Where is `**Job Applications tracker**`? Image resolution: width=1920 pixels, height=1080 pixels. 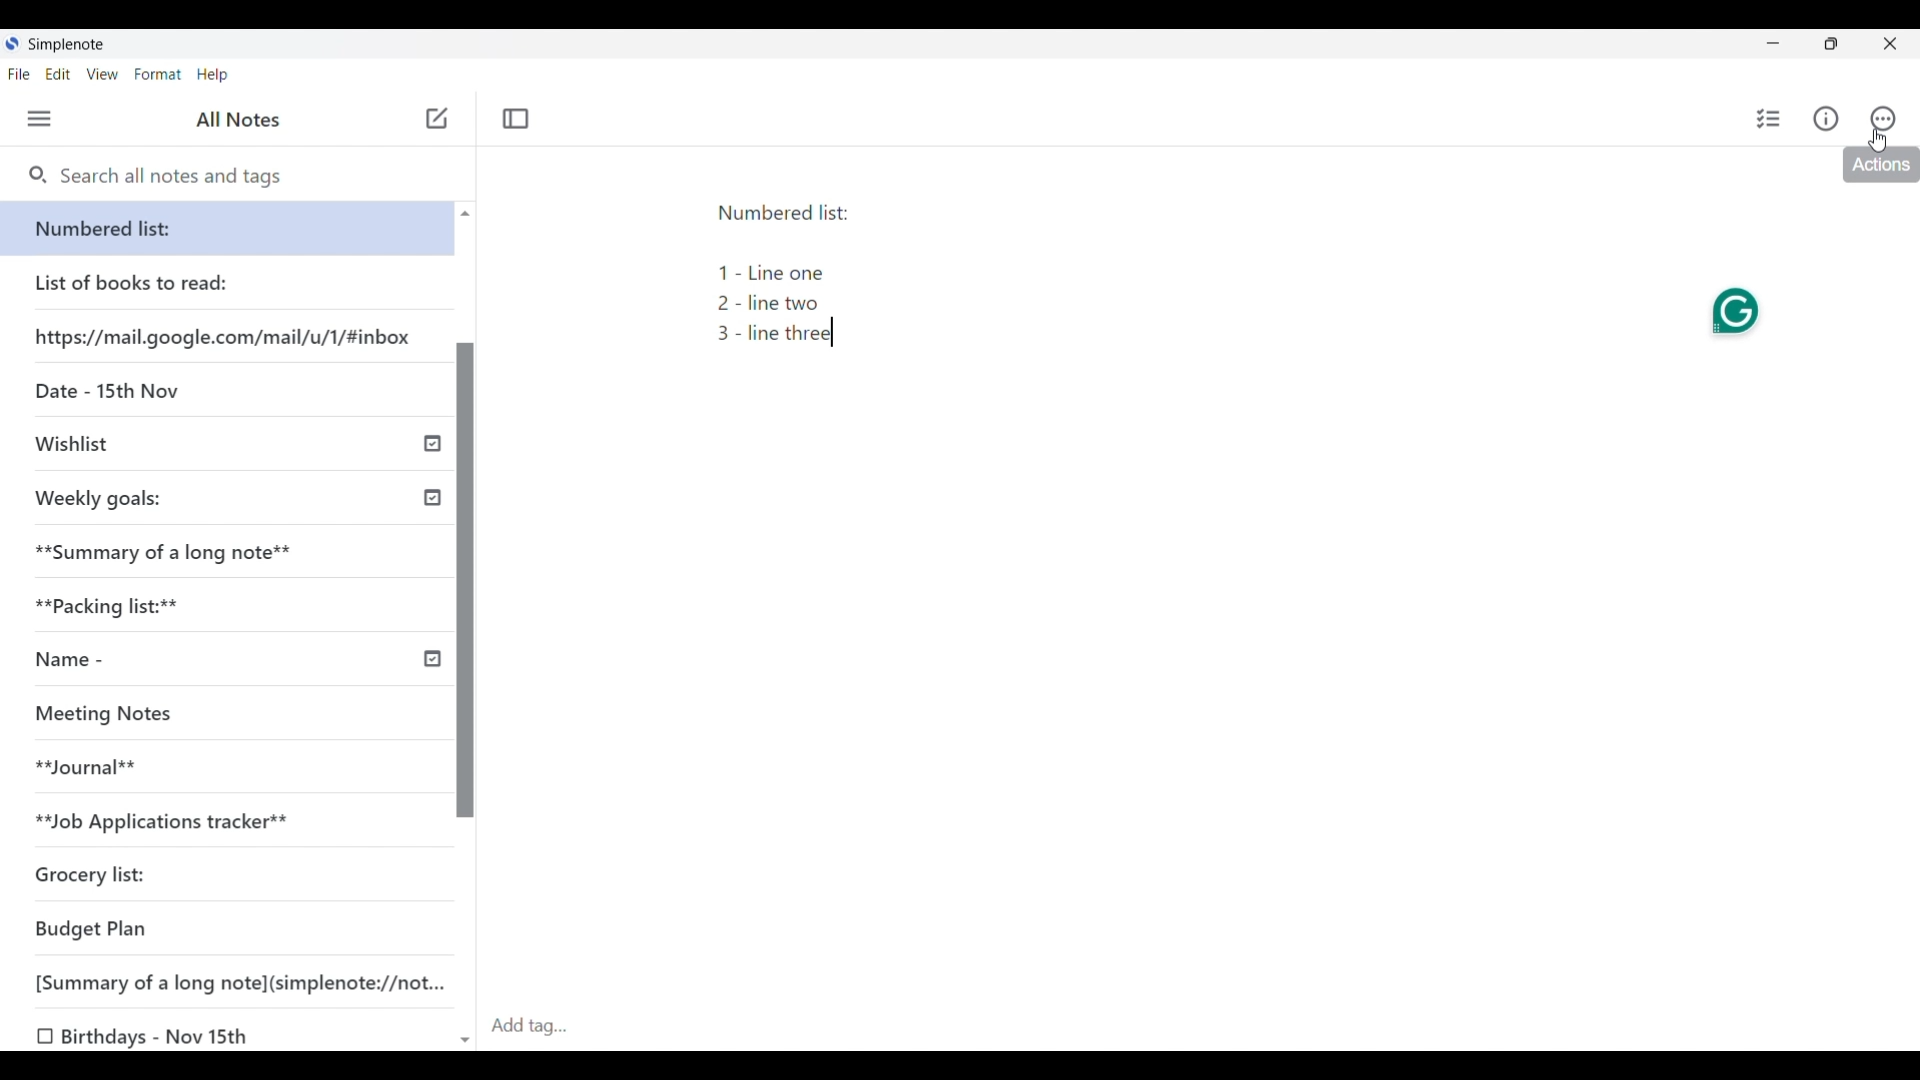 **Job Applications tracker** is located at coordinates (173, 825).